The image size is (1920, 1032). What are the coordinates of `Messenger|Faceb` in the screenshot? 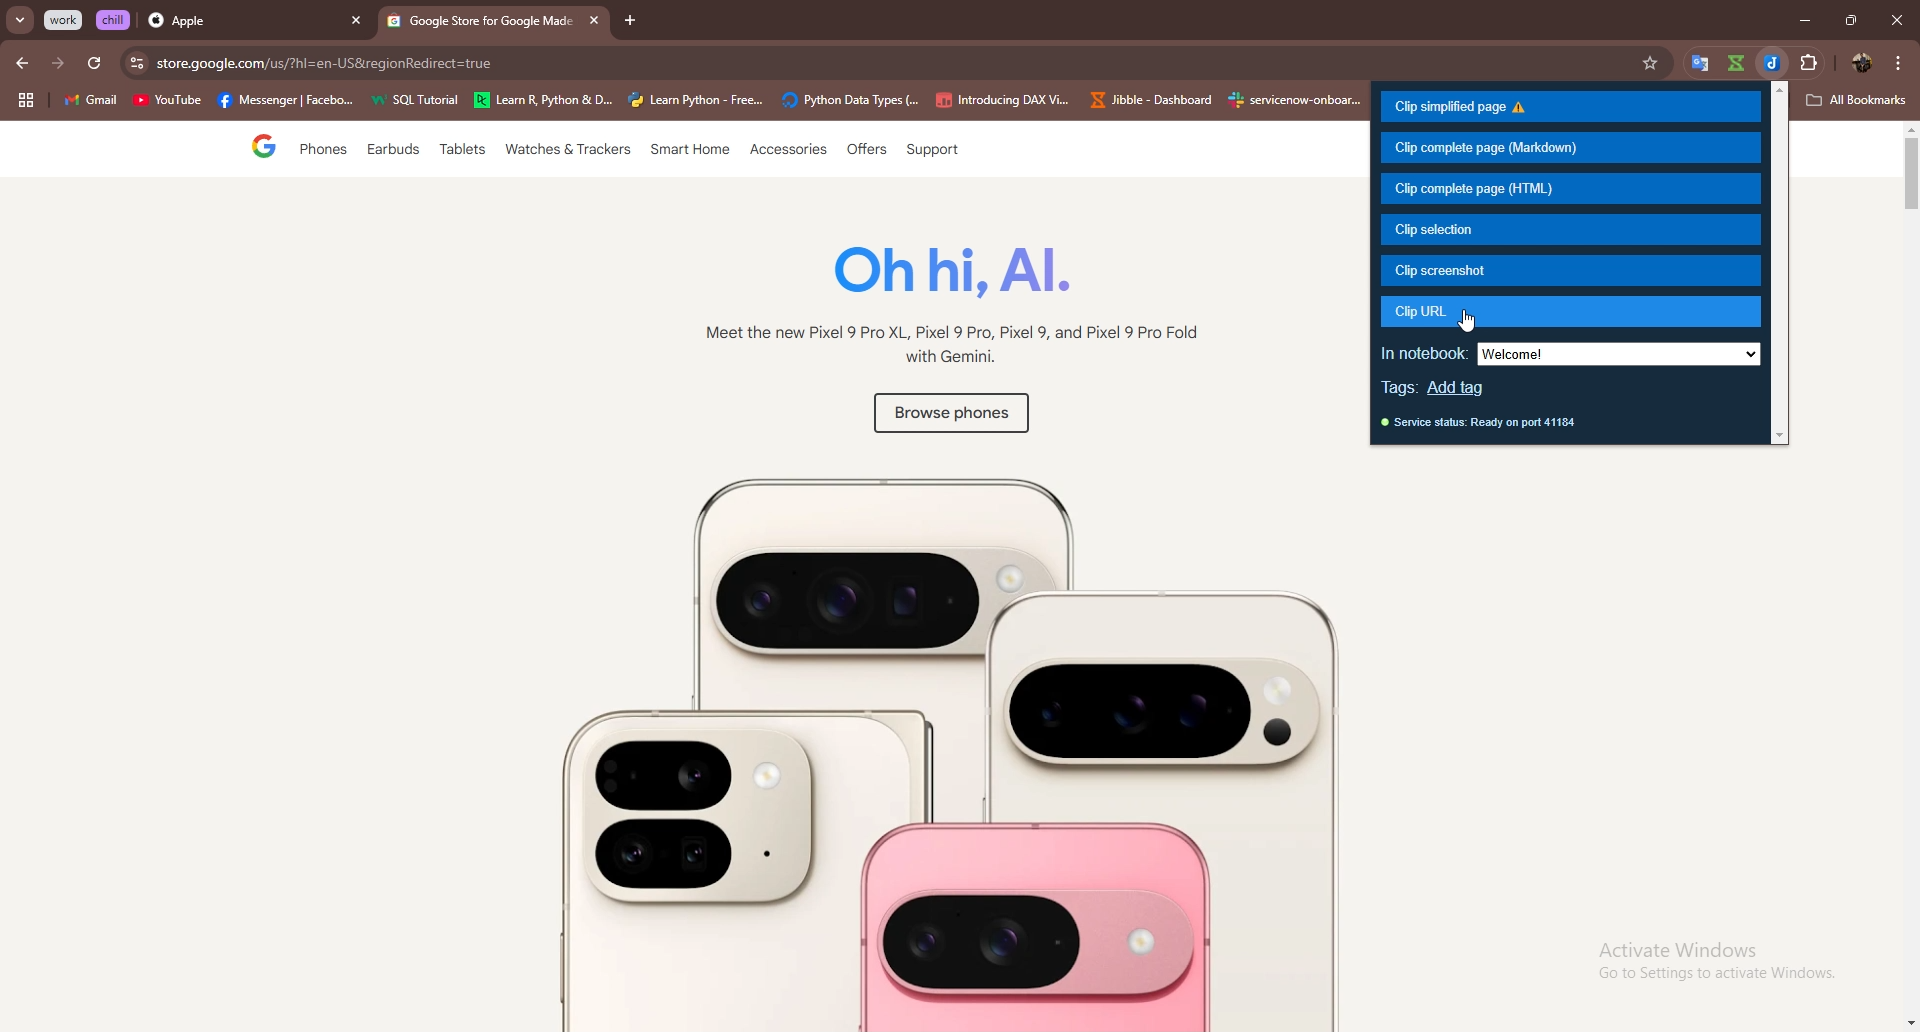 It's located at (288, 101).